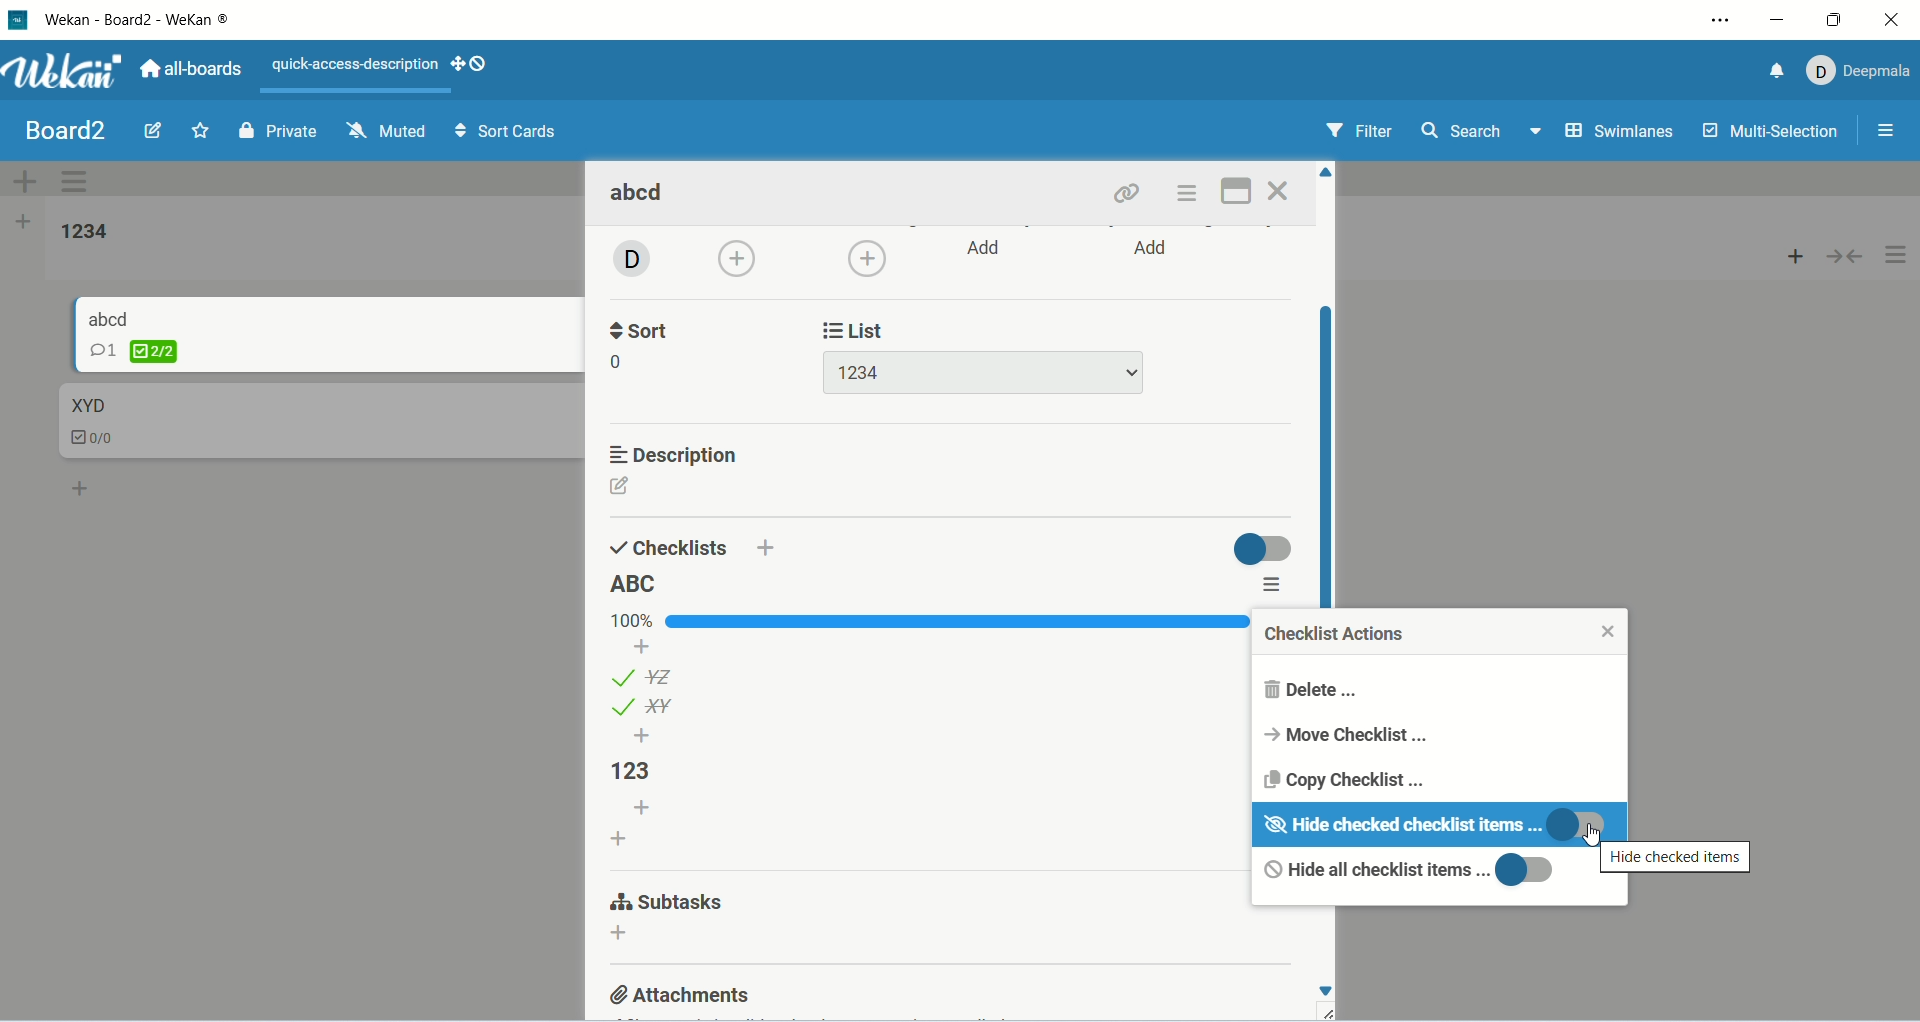  What do you see at coordinates (619, 936) in the screenshot?
I see `add` at bounding box center [619, 936].